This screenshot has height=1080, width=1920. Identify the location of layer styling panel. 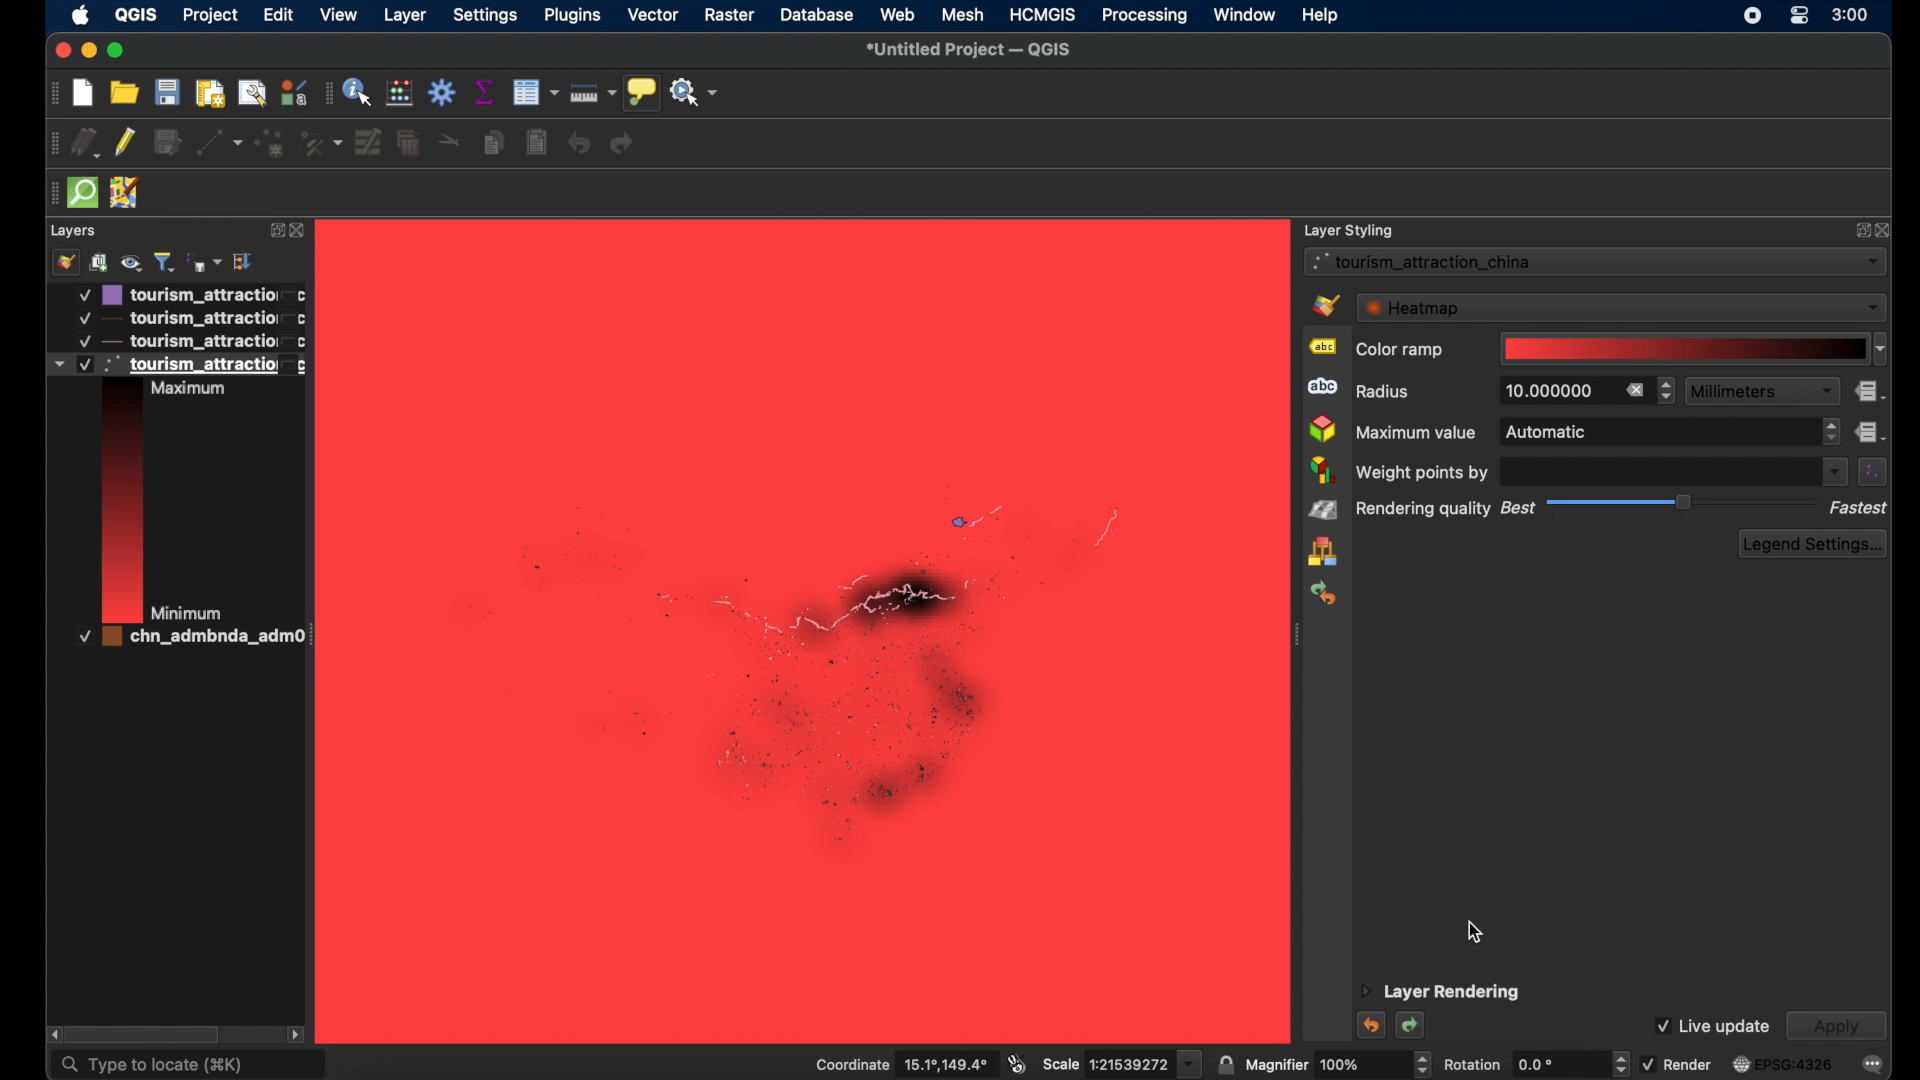
(1349, 228).